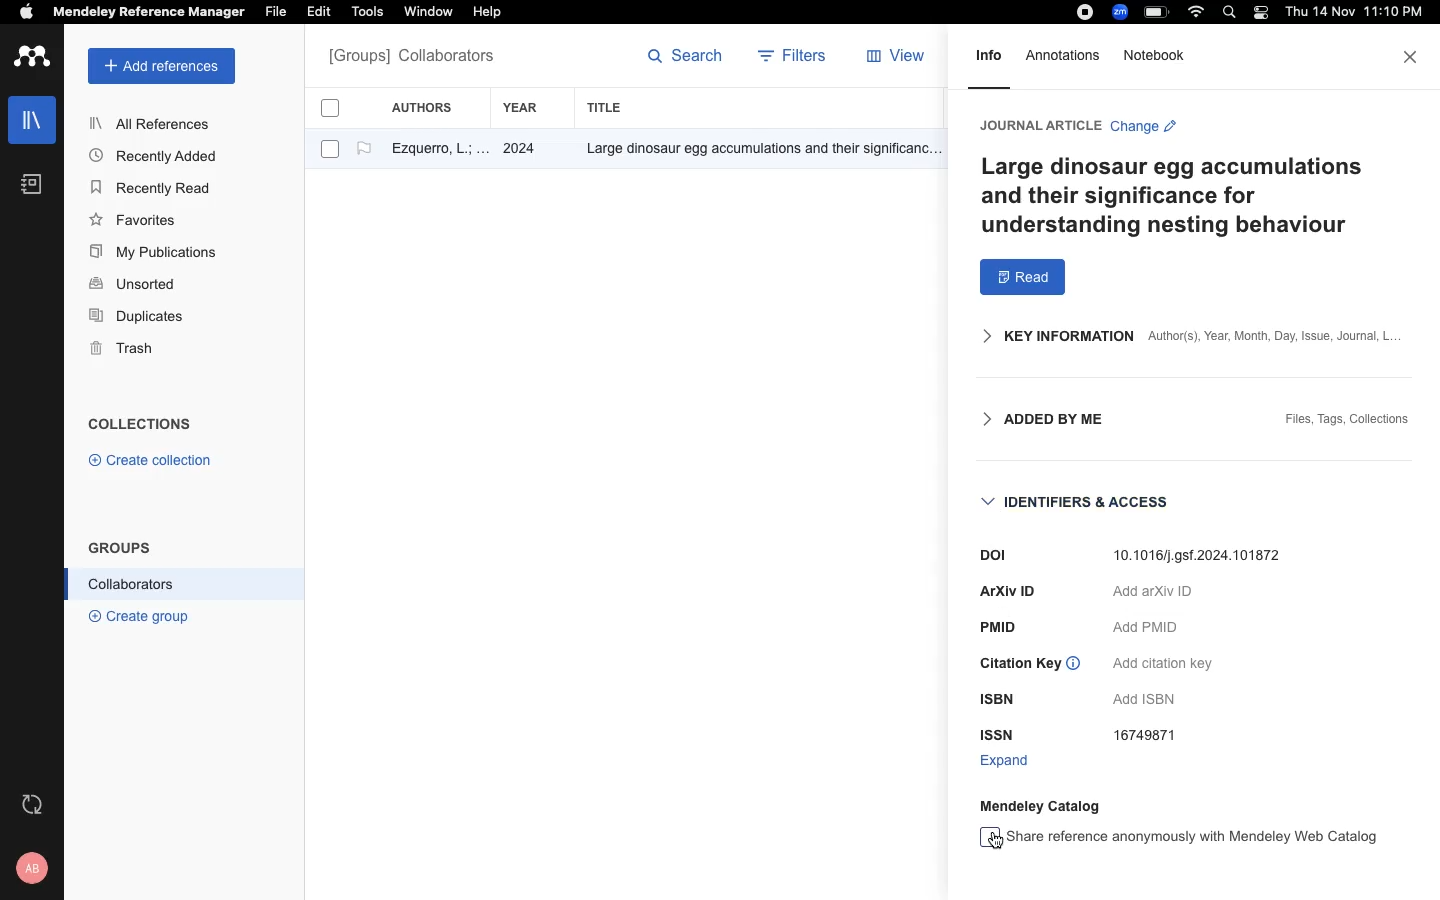 The image size is (1440, 900). Describe the element at coordinates (27, 14) in the screenshot. I see `apple logo` at that location.